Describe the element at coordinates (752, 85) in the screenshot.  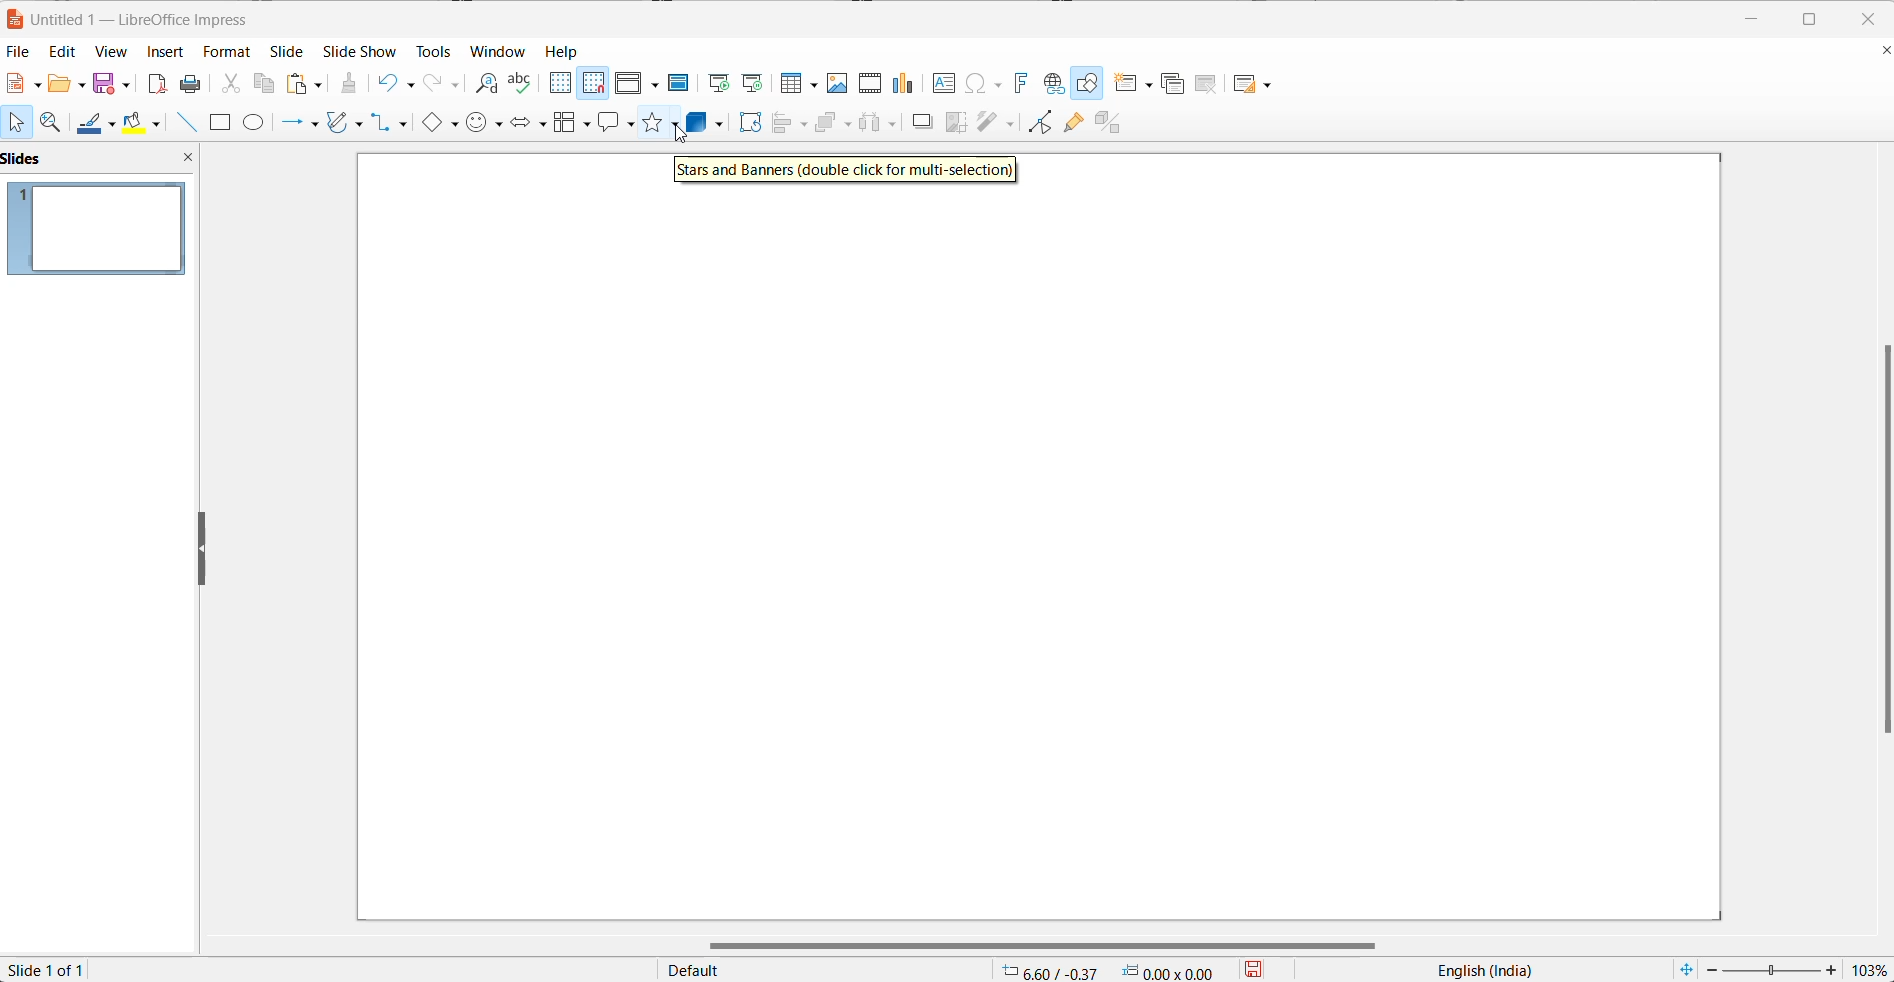
I see `start from current slide` at that location.